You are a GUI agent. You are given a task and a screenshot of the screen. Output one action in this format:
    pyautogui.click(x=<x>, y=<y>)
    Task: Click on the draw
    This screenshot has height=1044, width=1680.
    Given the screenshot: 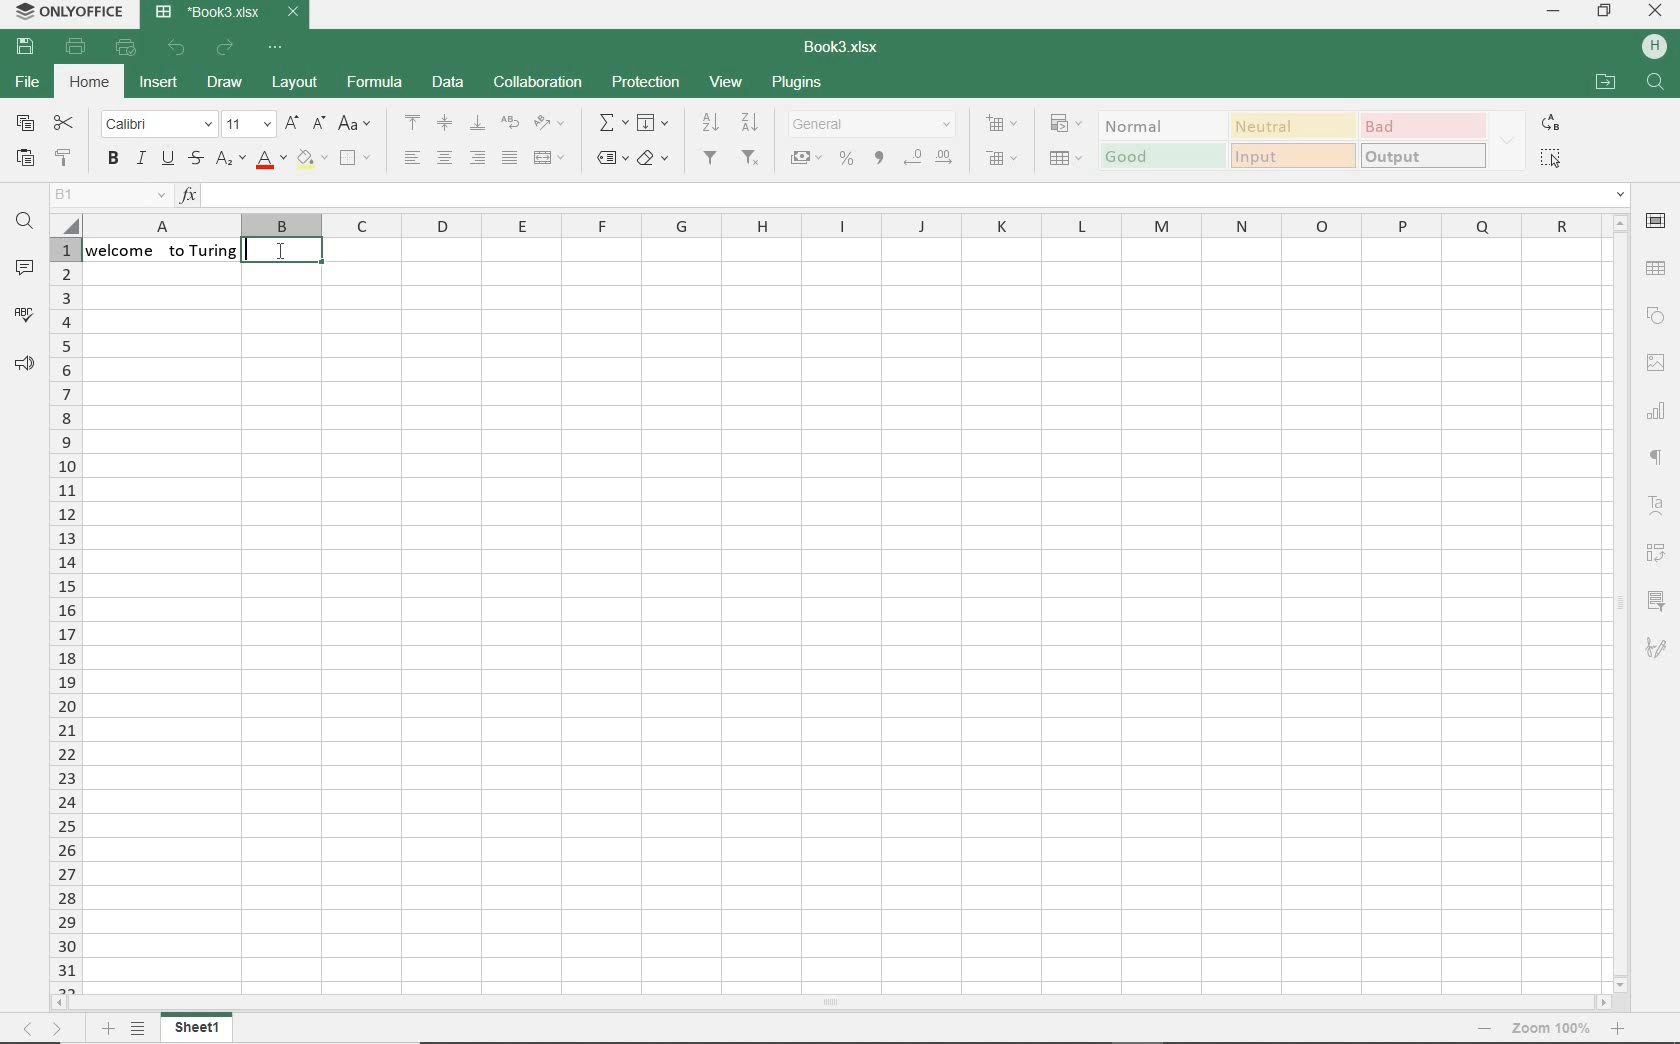 What is the action you would take?
    pyautogui.click(x=225, y=83)
    